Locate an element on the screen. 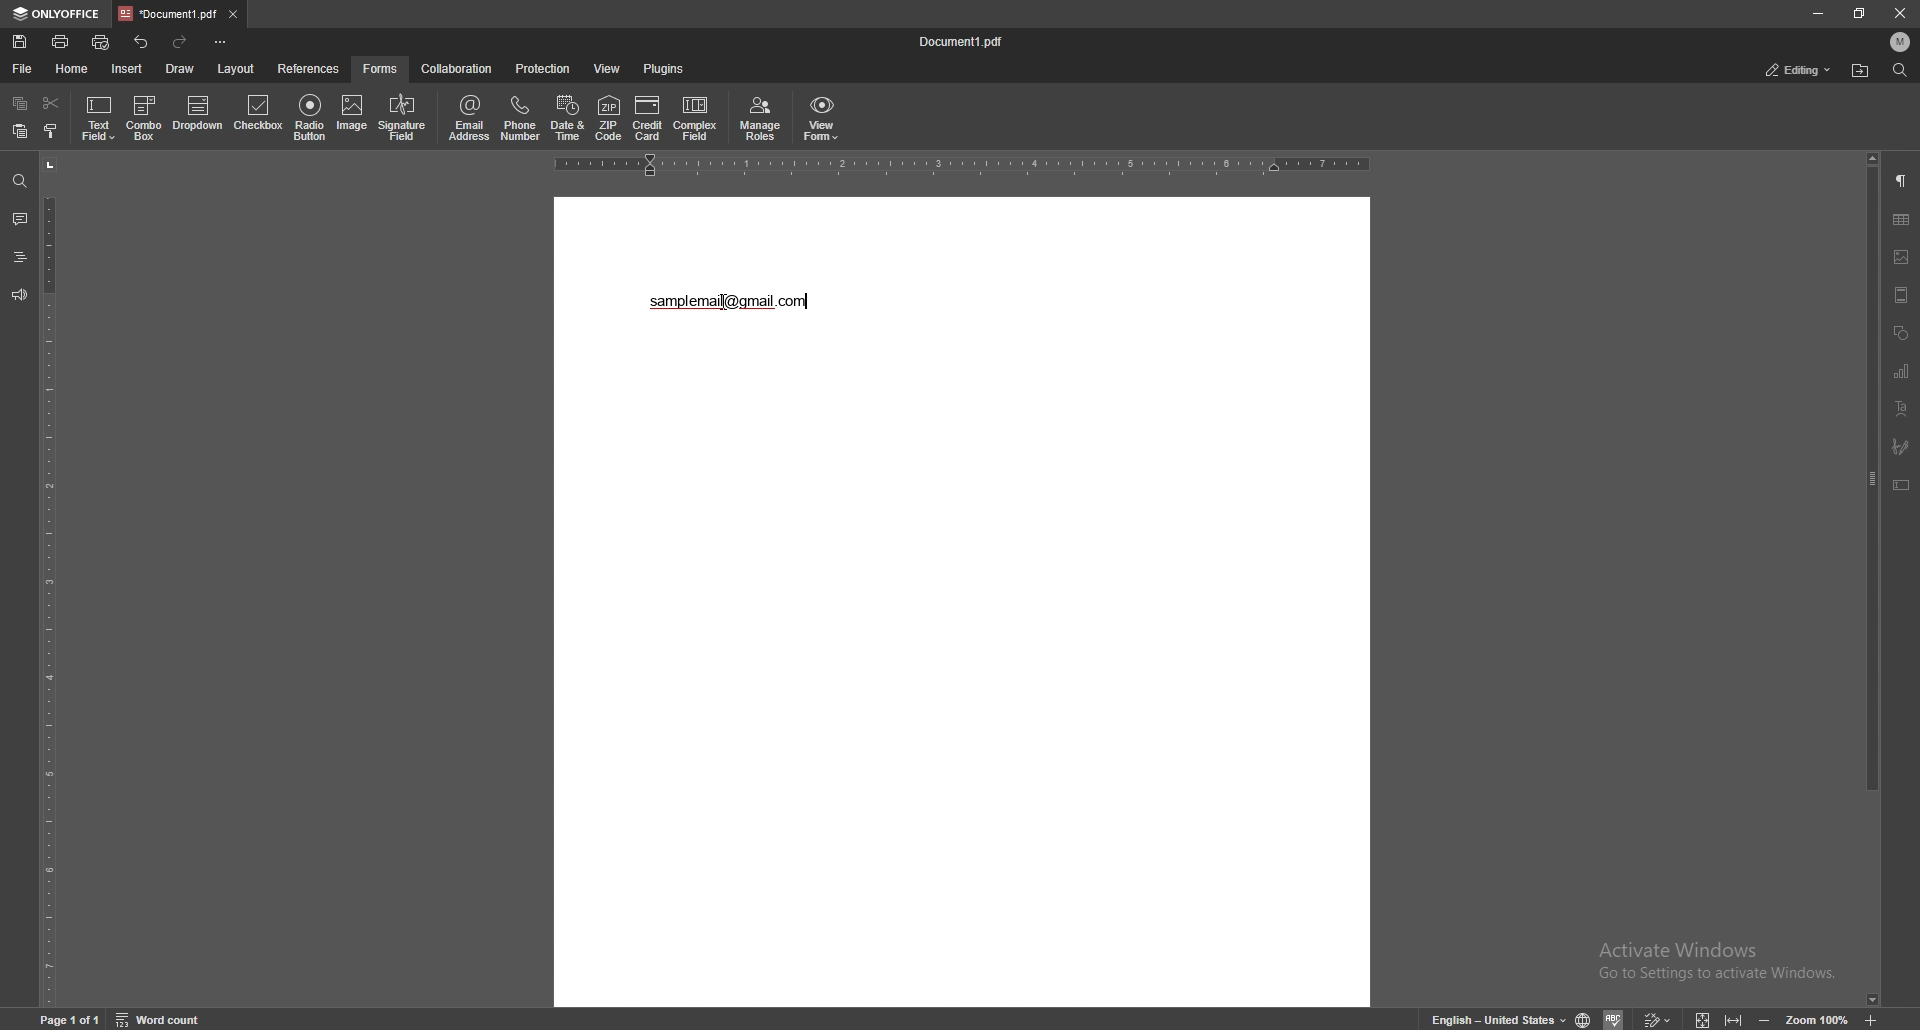 This screenshot has height=1030, width=1920. text box is located at coordinates (1903, 485).